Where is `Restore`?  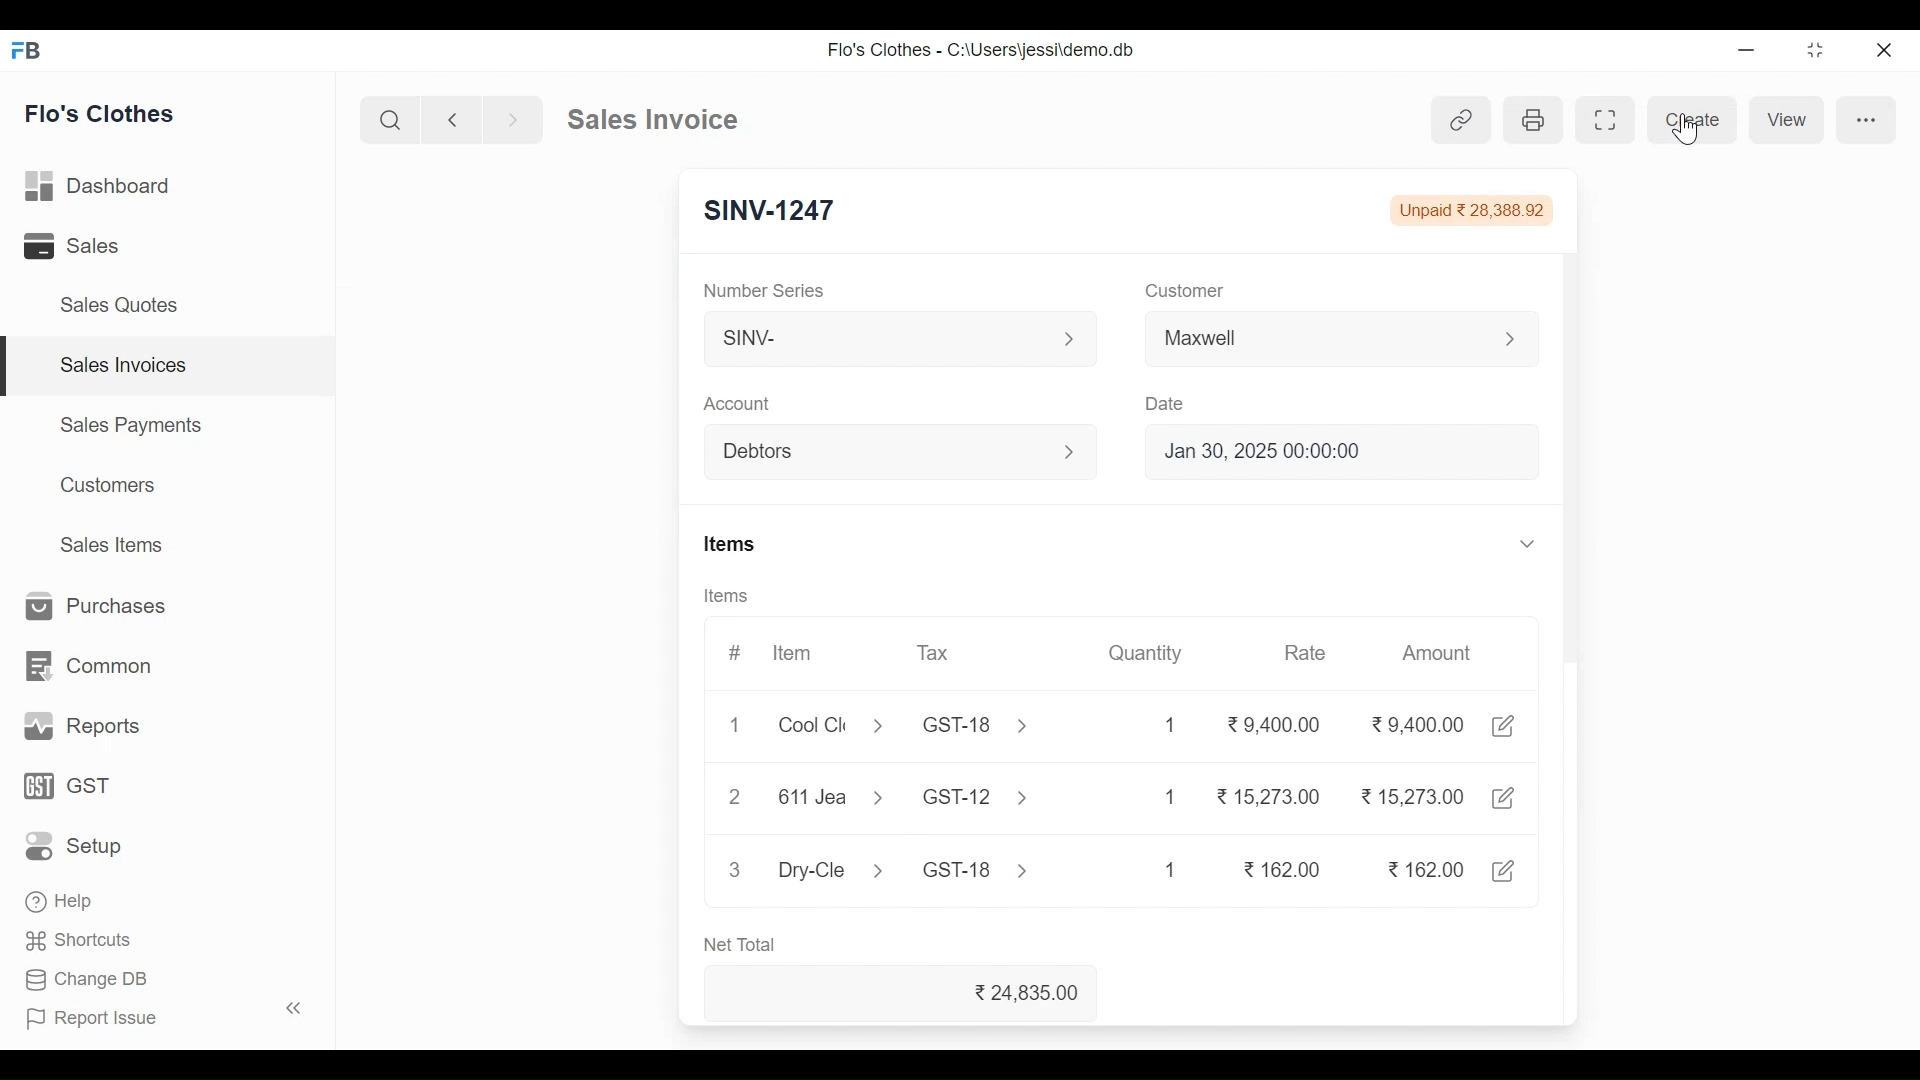
Restore is located at coordinates (1816, 52).